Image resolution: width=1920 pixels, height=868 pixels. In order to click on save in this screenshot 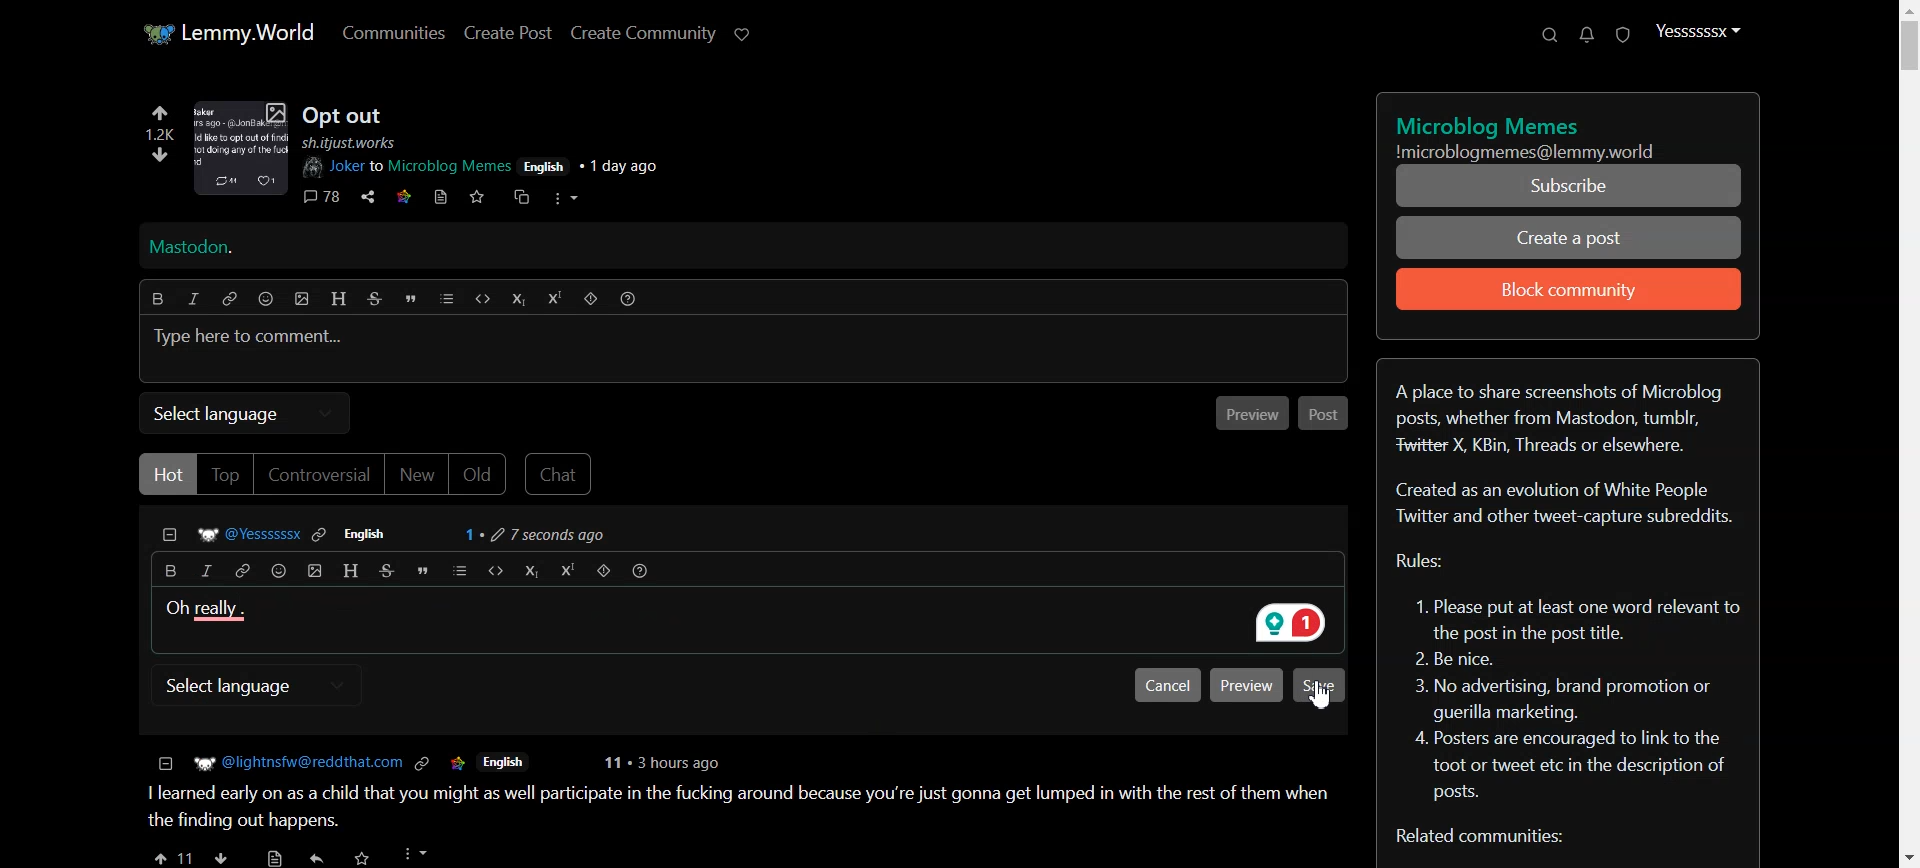, I will do `click(476, 197)`.